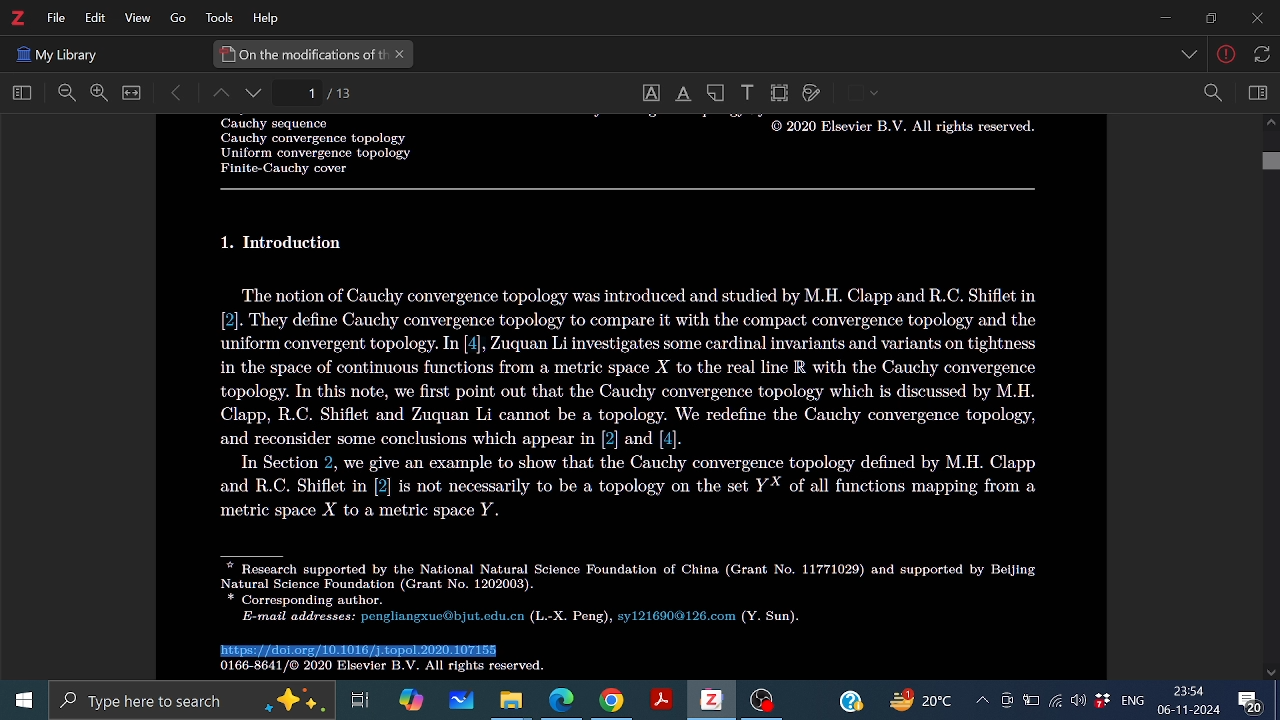 The width and height of the screenshot is (1280, 720). Describe the element at coordinates (710, 700) in the screenshot. I see `Zotero` at that location.